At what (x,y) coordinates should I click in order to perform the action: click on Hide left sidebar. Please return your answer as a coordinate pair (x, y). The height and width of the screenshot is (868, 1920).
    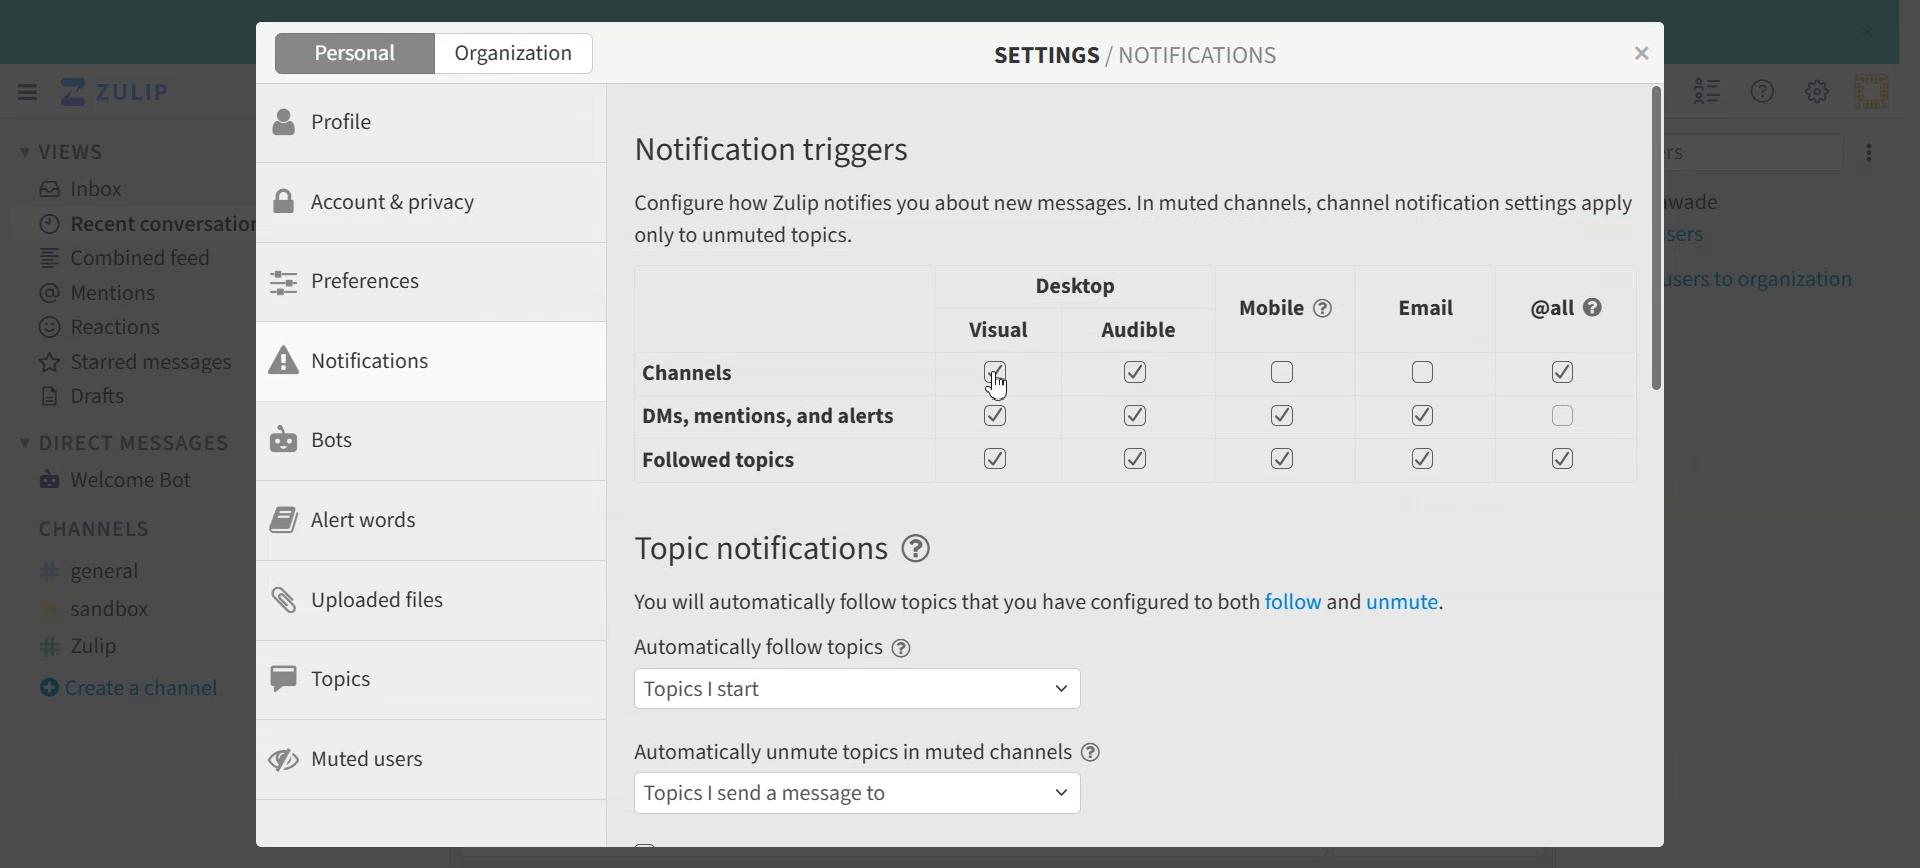
    Looking at the image, I should click on (27, 92).